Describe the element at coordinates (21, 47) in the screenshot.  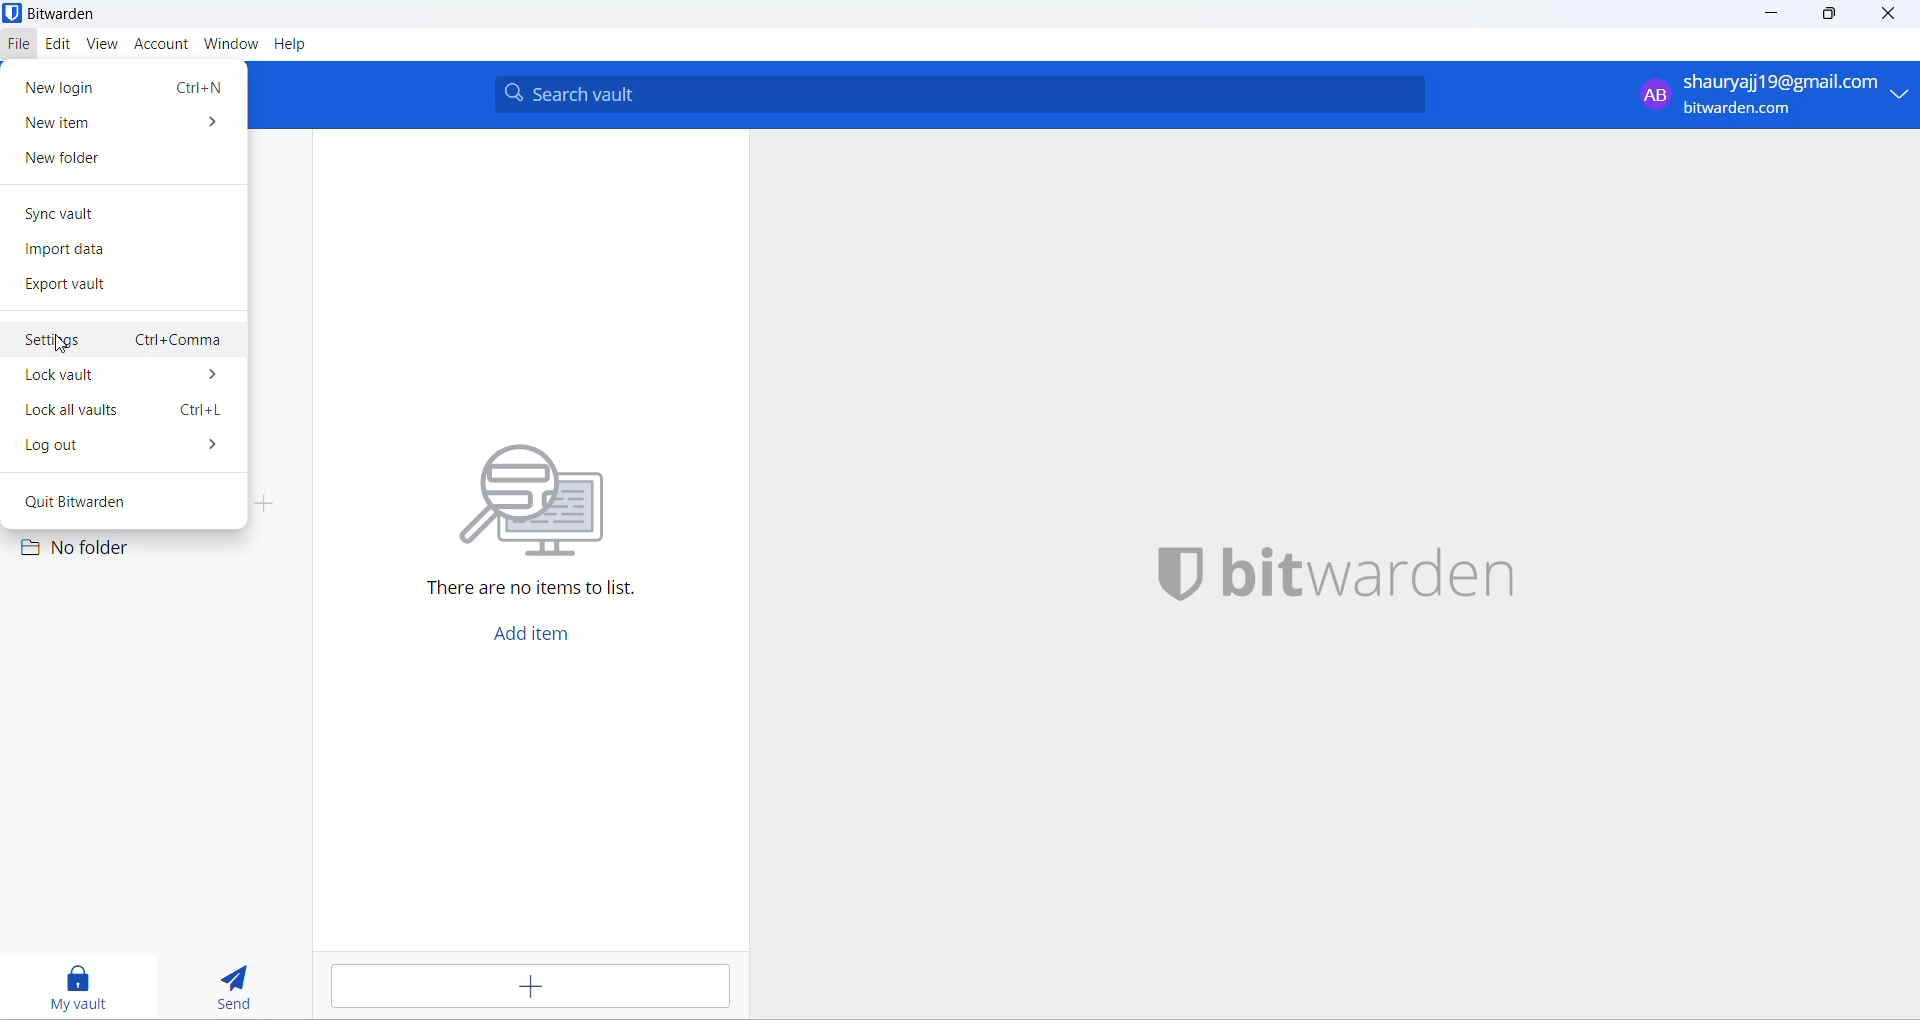
I see `file ` at that location.